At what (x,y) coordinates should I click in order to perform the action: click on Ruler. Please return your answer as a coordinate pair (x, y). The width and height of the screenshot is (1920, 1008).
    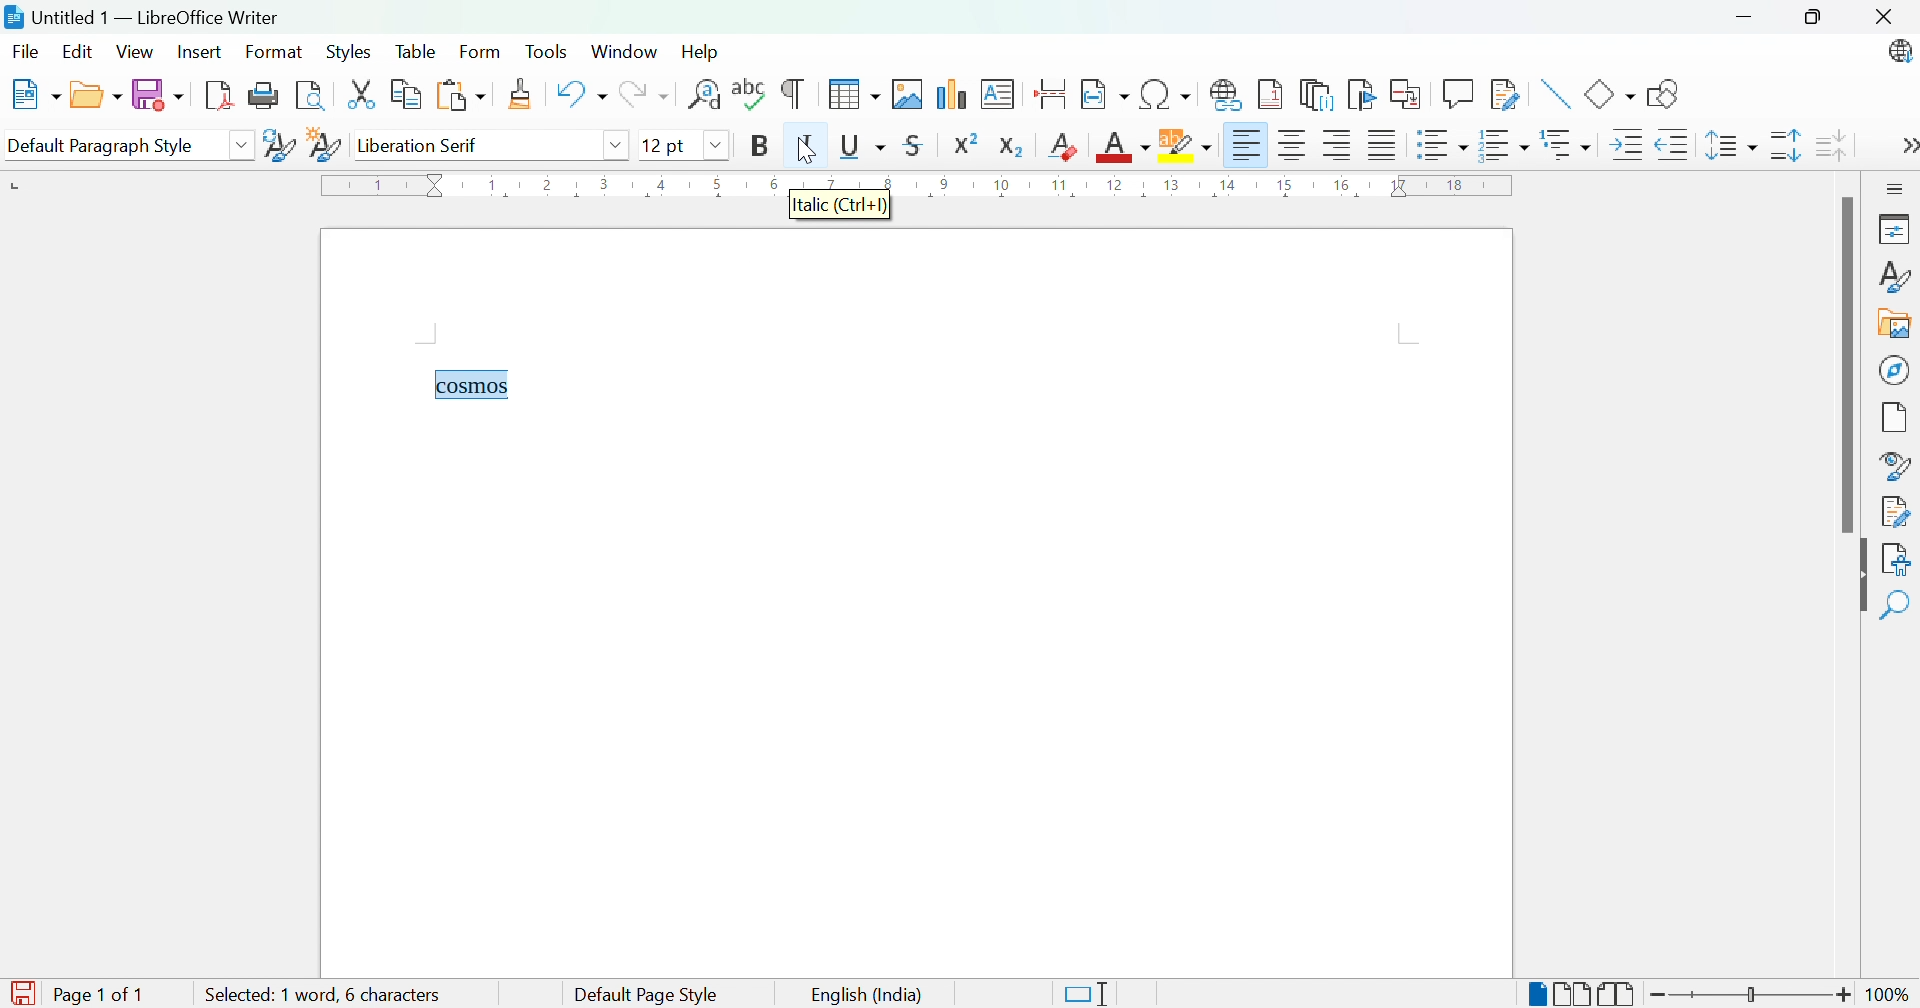
    Looking at the image, I should click on (919, 188).